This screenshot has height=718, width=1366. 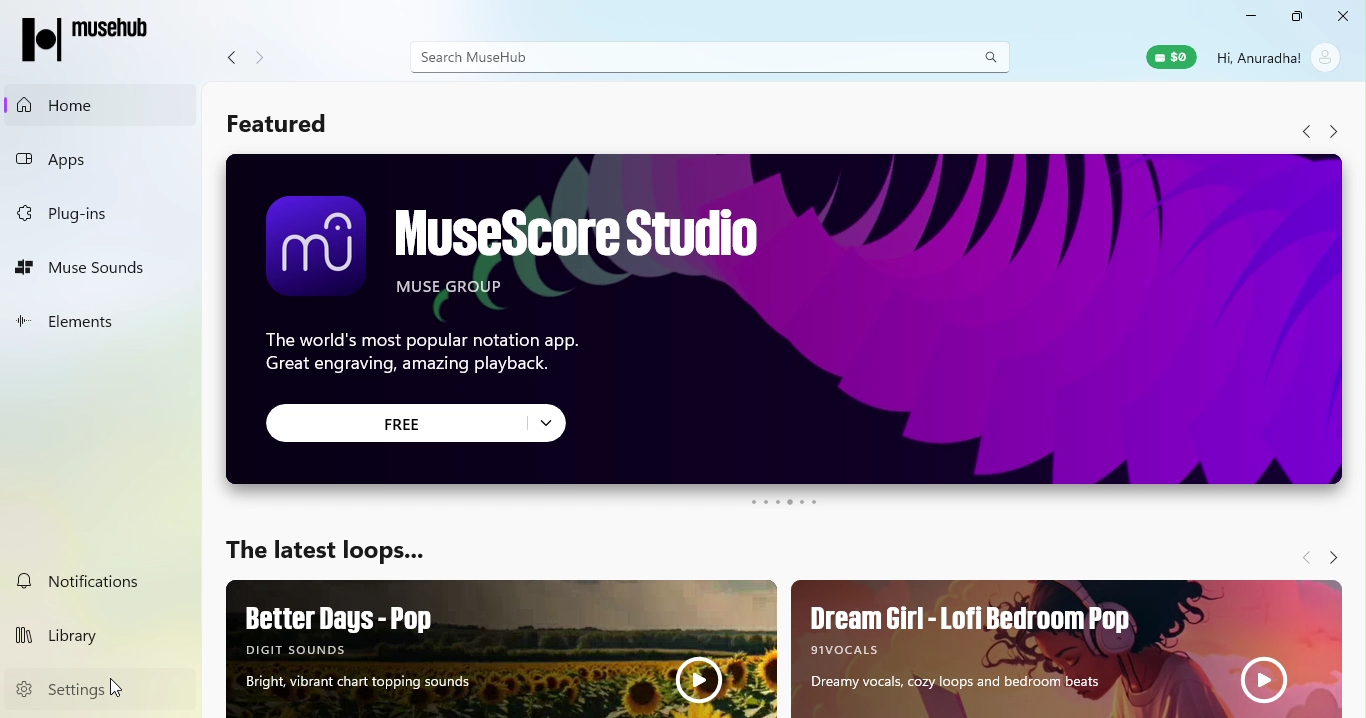 What do you see at coordinates (116, 688) in the screenshot?
I see `cursor` at bounding box center [116, 688].